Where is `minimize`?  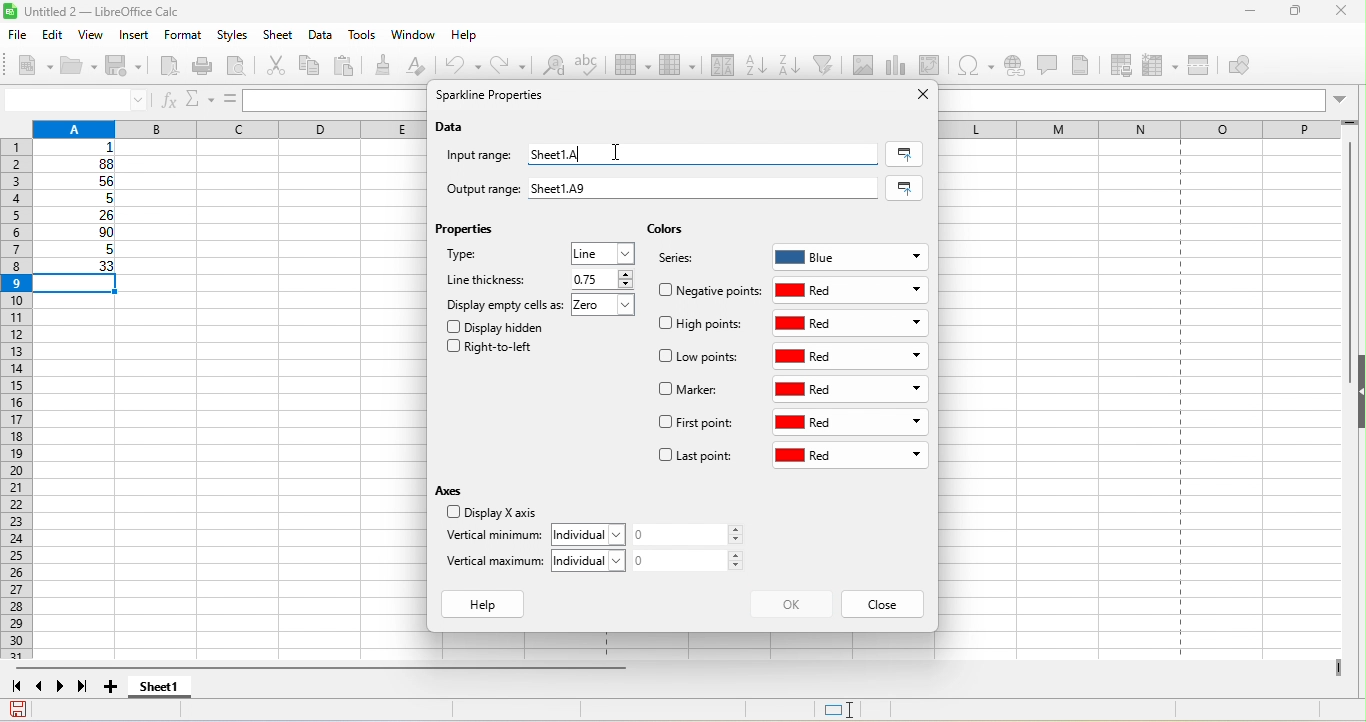 minimize is located at coordinates (1240, 14).